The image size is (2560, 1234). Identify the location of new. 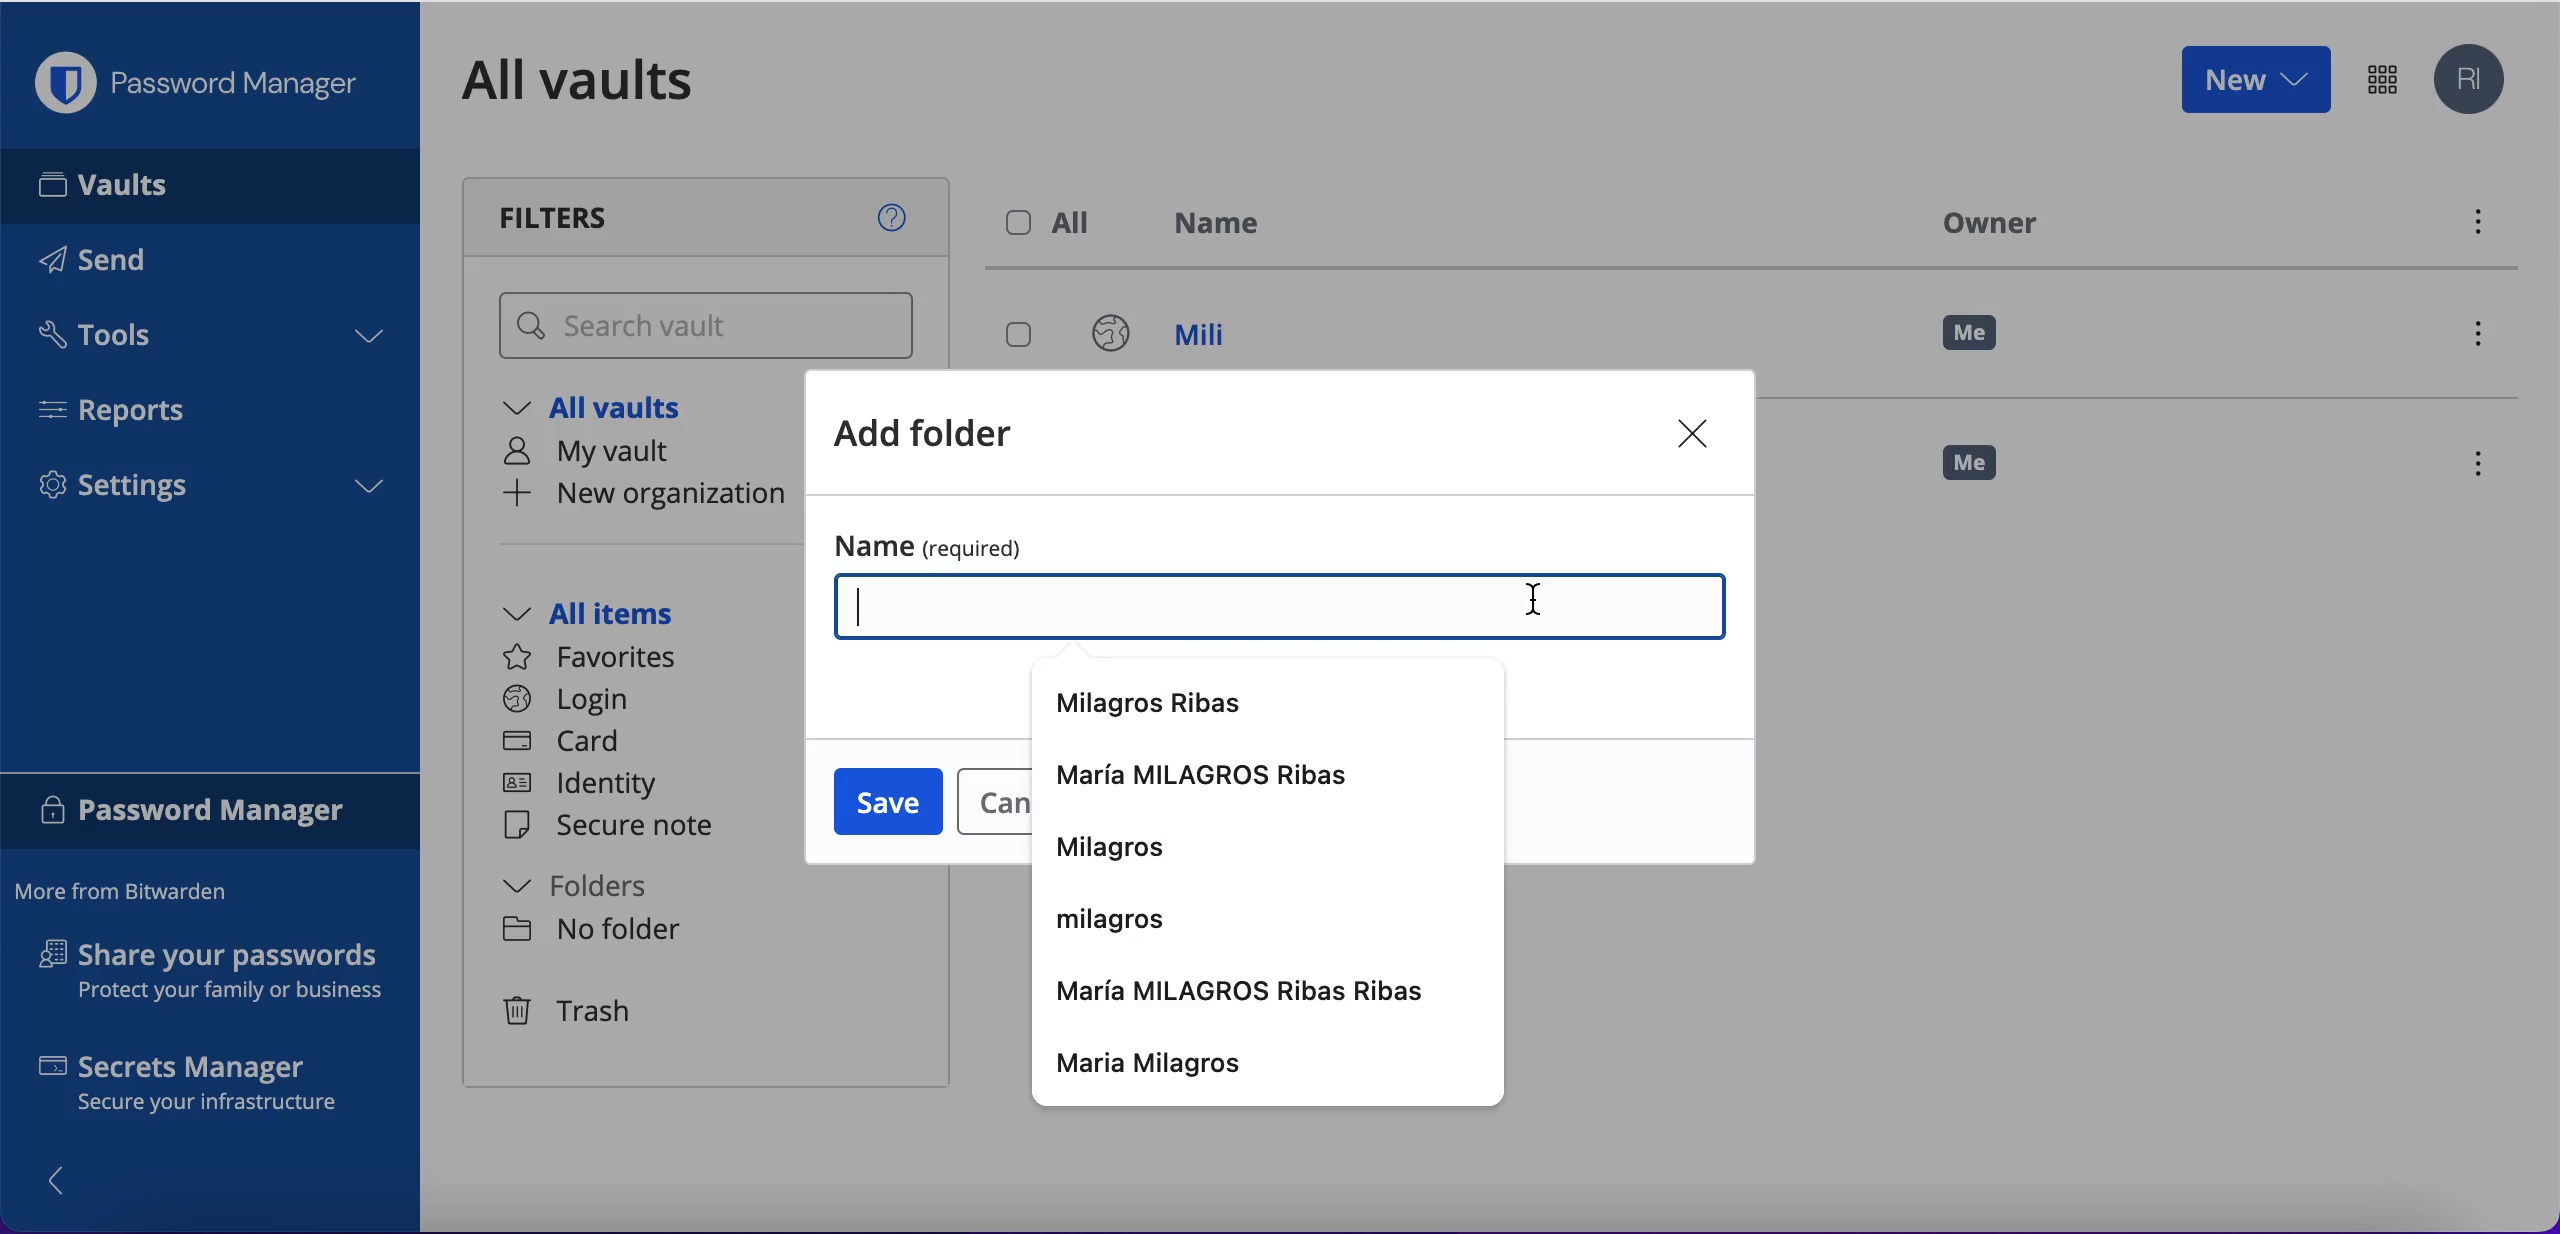
(2254, 78).